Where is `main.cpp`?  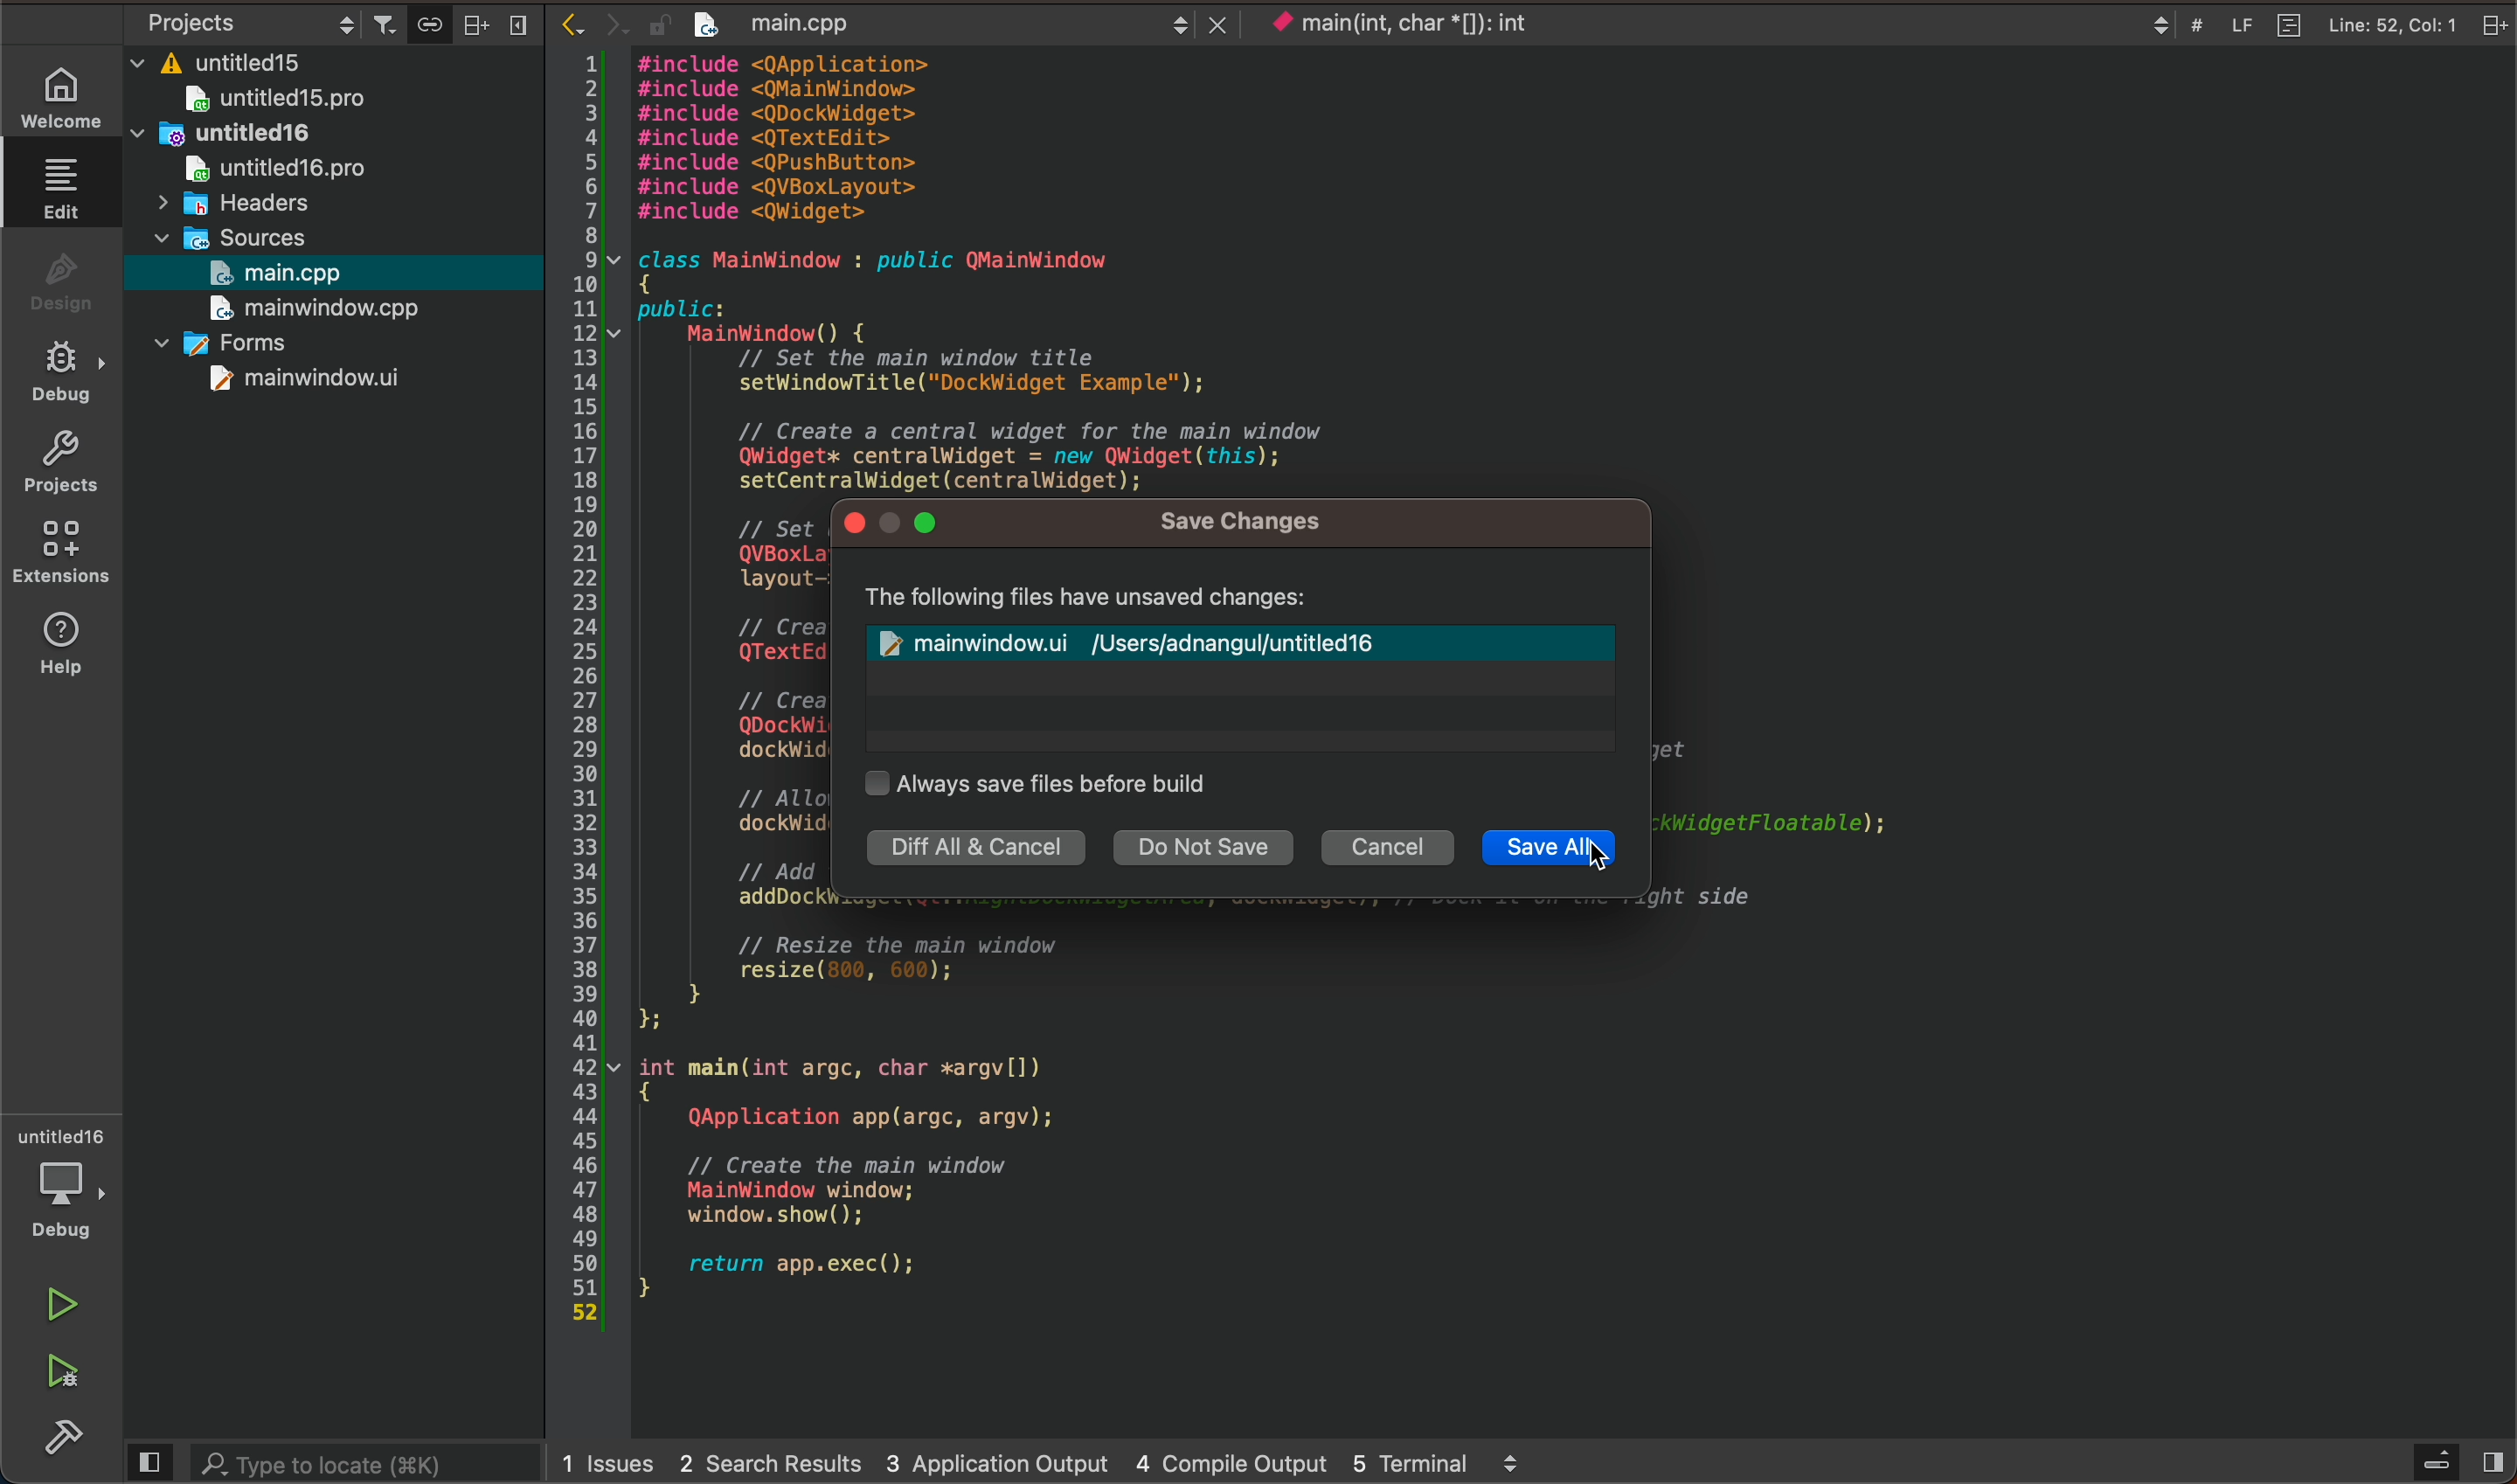 main.cpp is located at coordinates (290, 270).